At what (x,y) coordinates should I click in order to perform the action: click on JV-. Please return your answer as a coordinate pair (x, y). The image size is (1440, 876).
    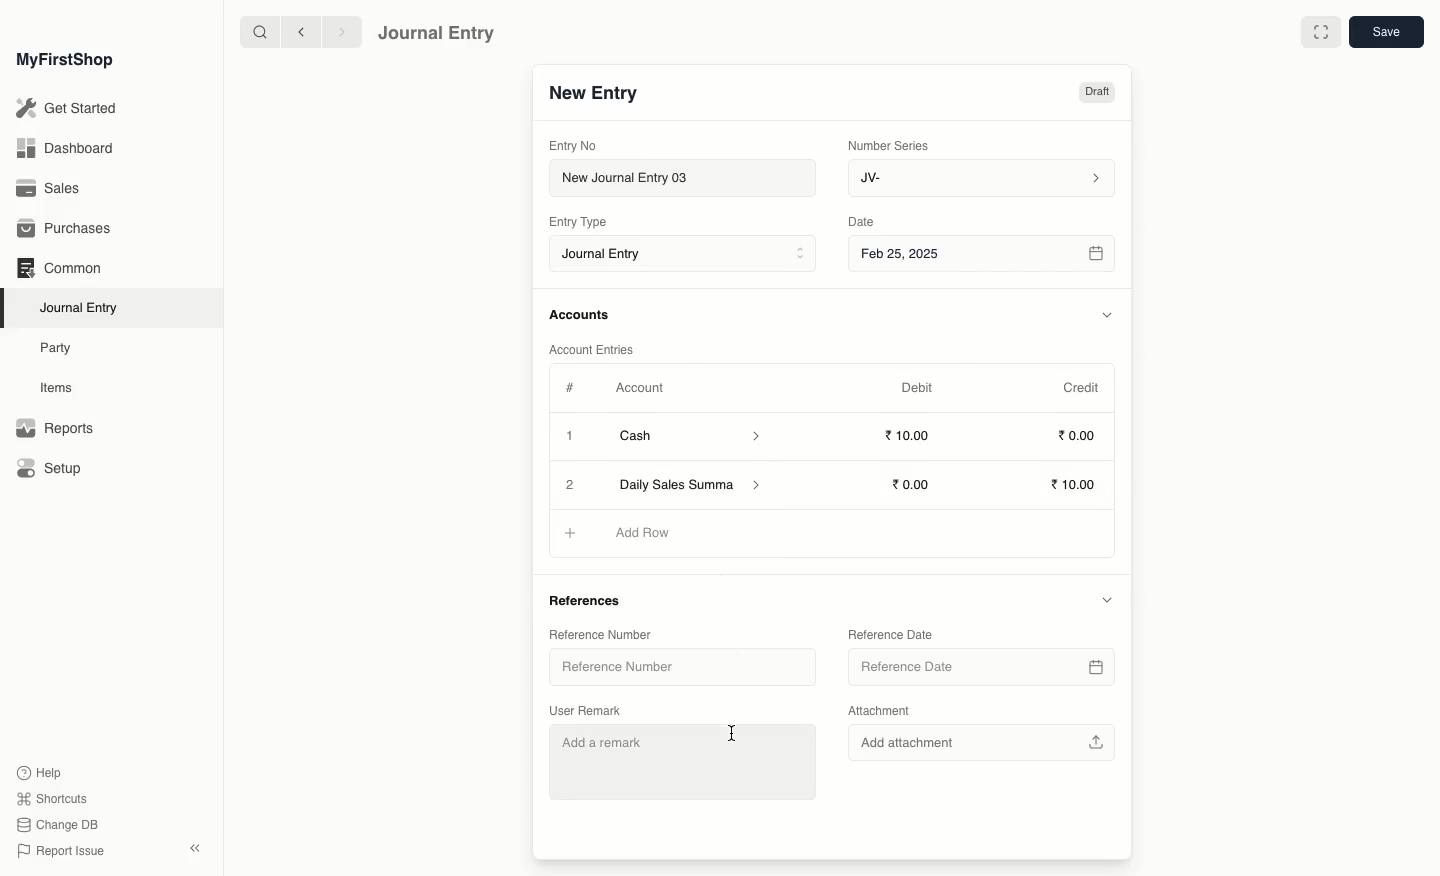
    Looking at the image, I should click on (979, 178).